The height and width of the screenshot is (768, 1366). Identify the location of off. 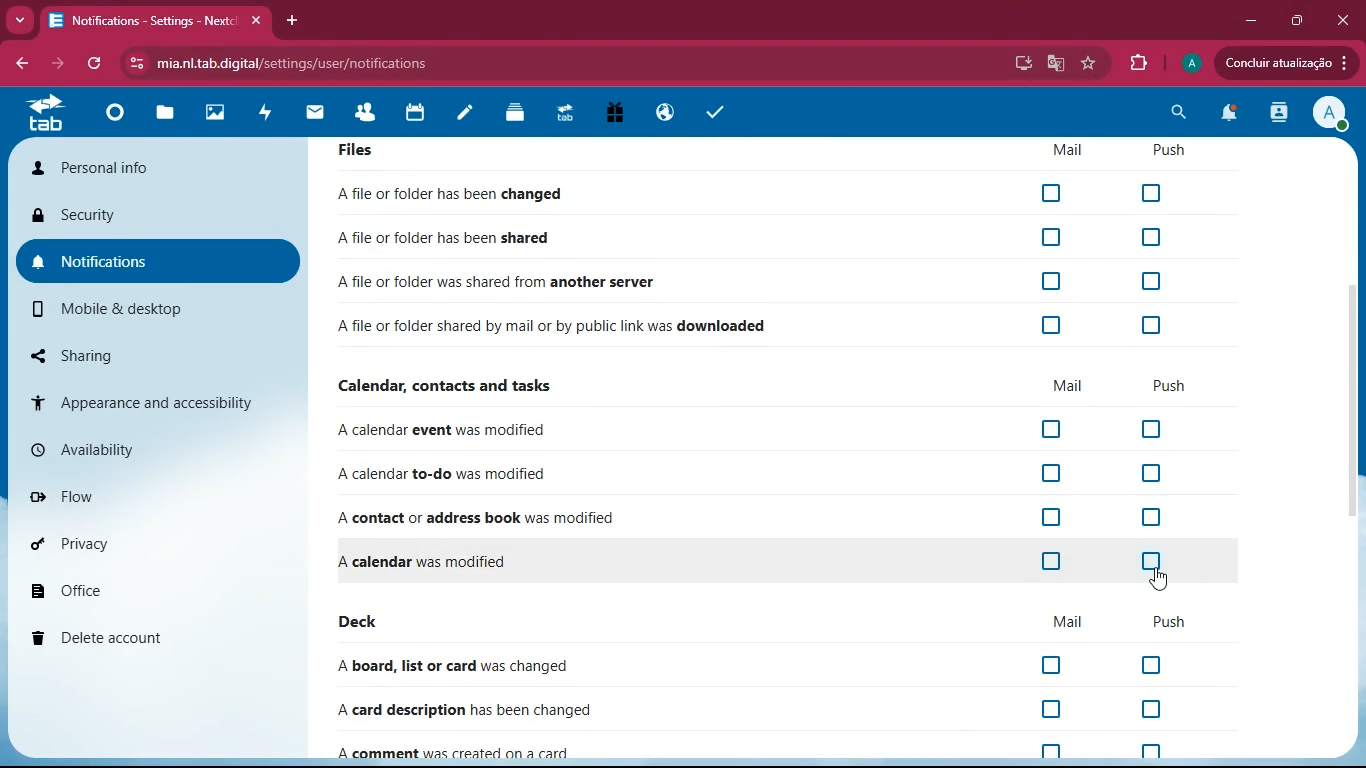
(1145, 665).